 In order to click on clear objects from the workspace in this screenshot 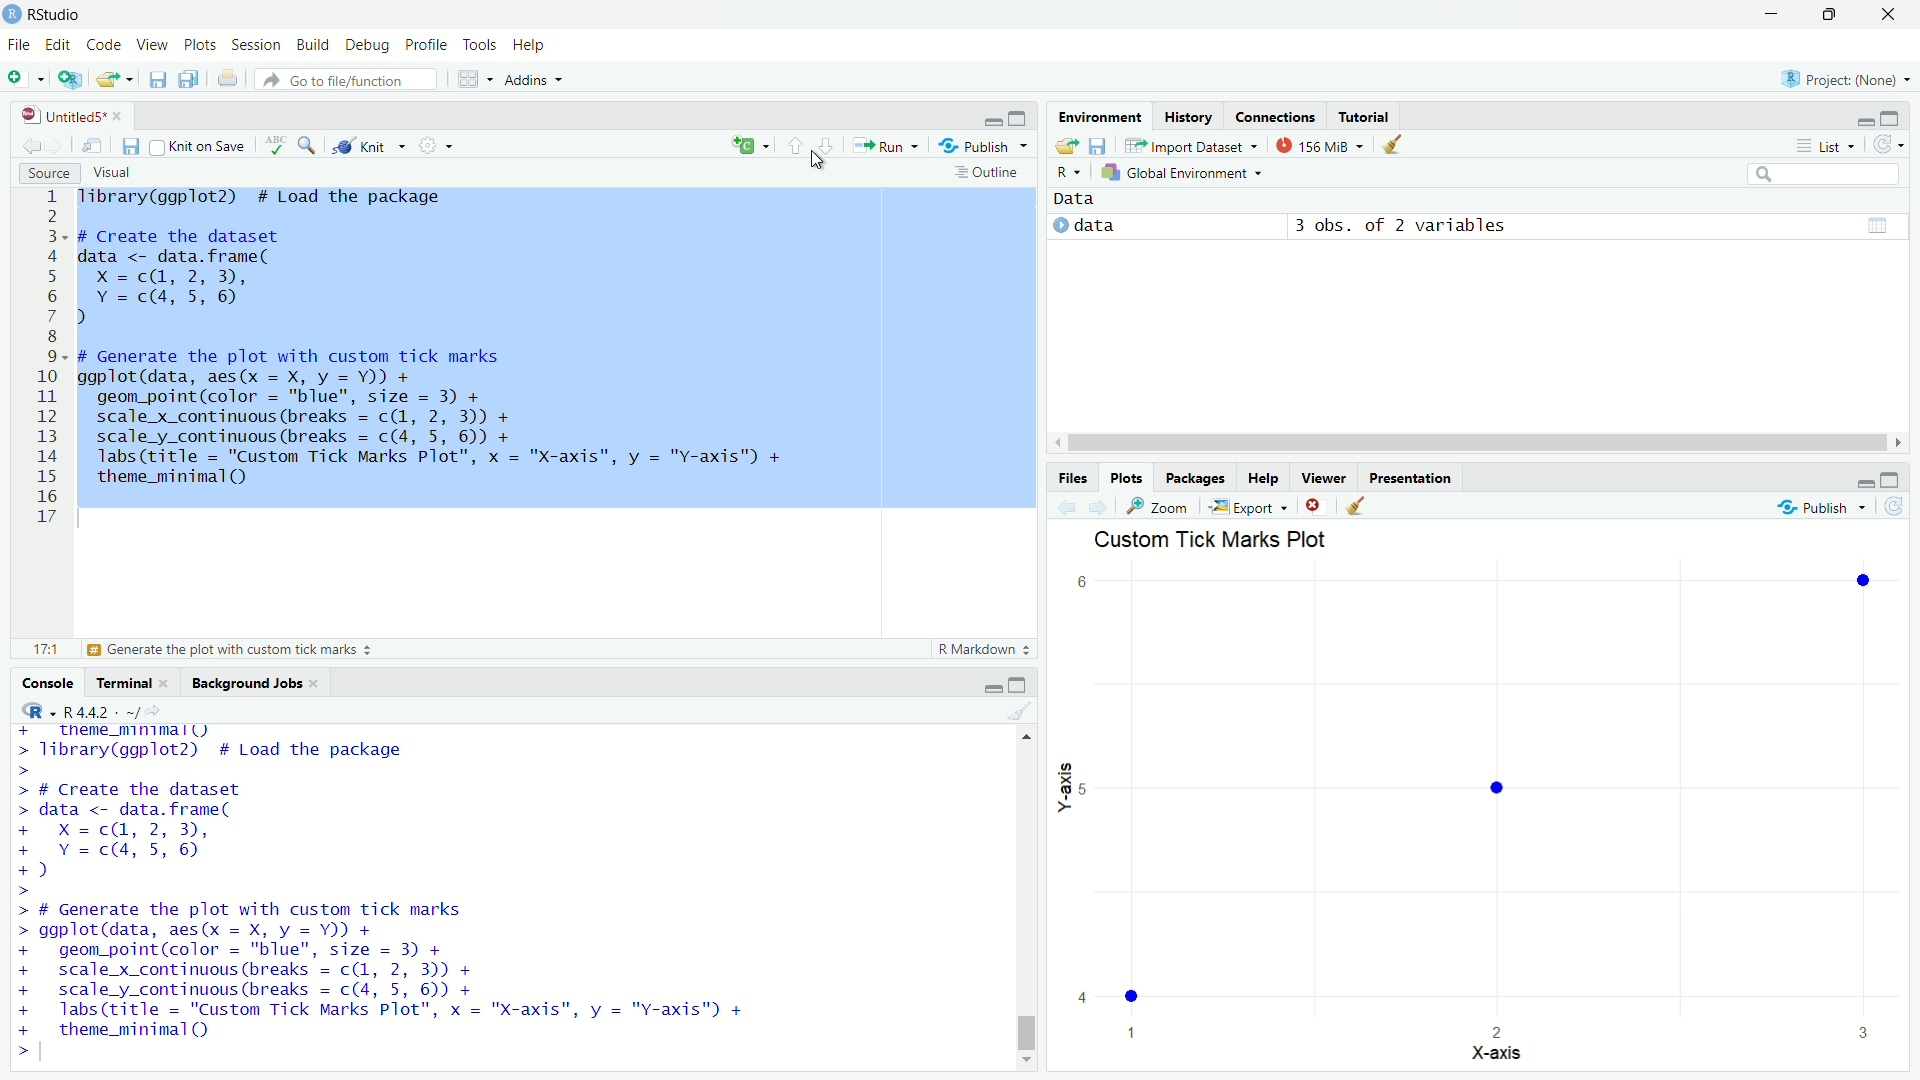, I will do `click(1402, 147)`.